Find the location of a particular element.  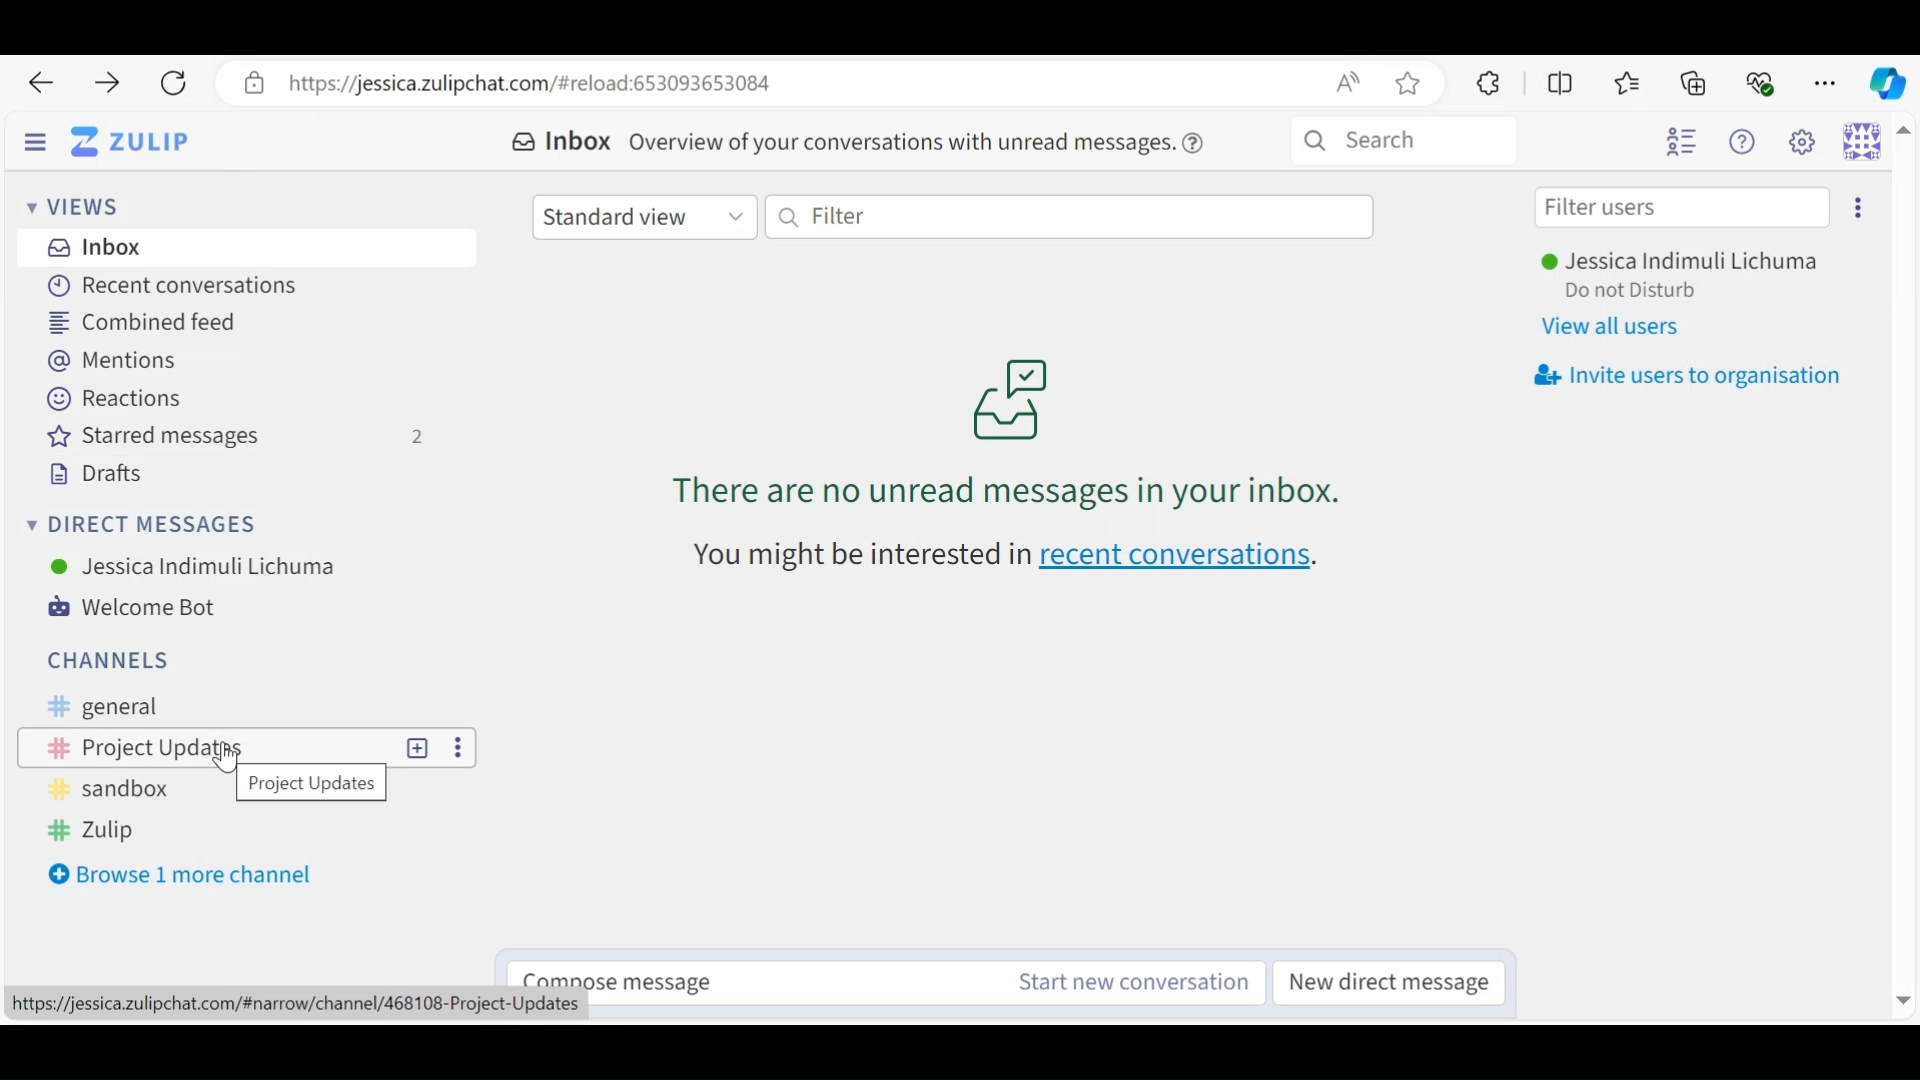

Inbox is located at coordinates (560, 142).